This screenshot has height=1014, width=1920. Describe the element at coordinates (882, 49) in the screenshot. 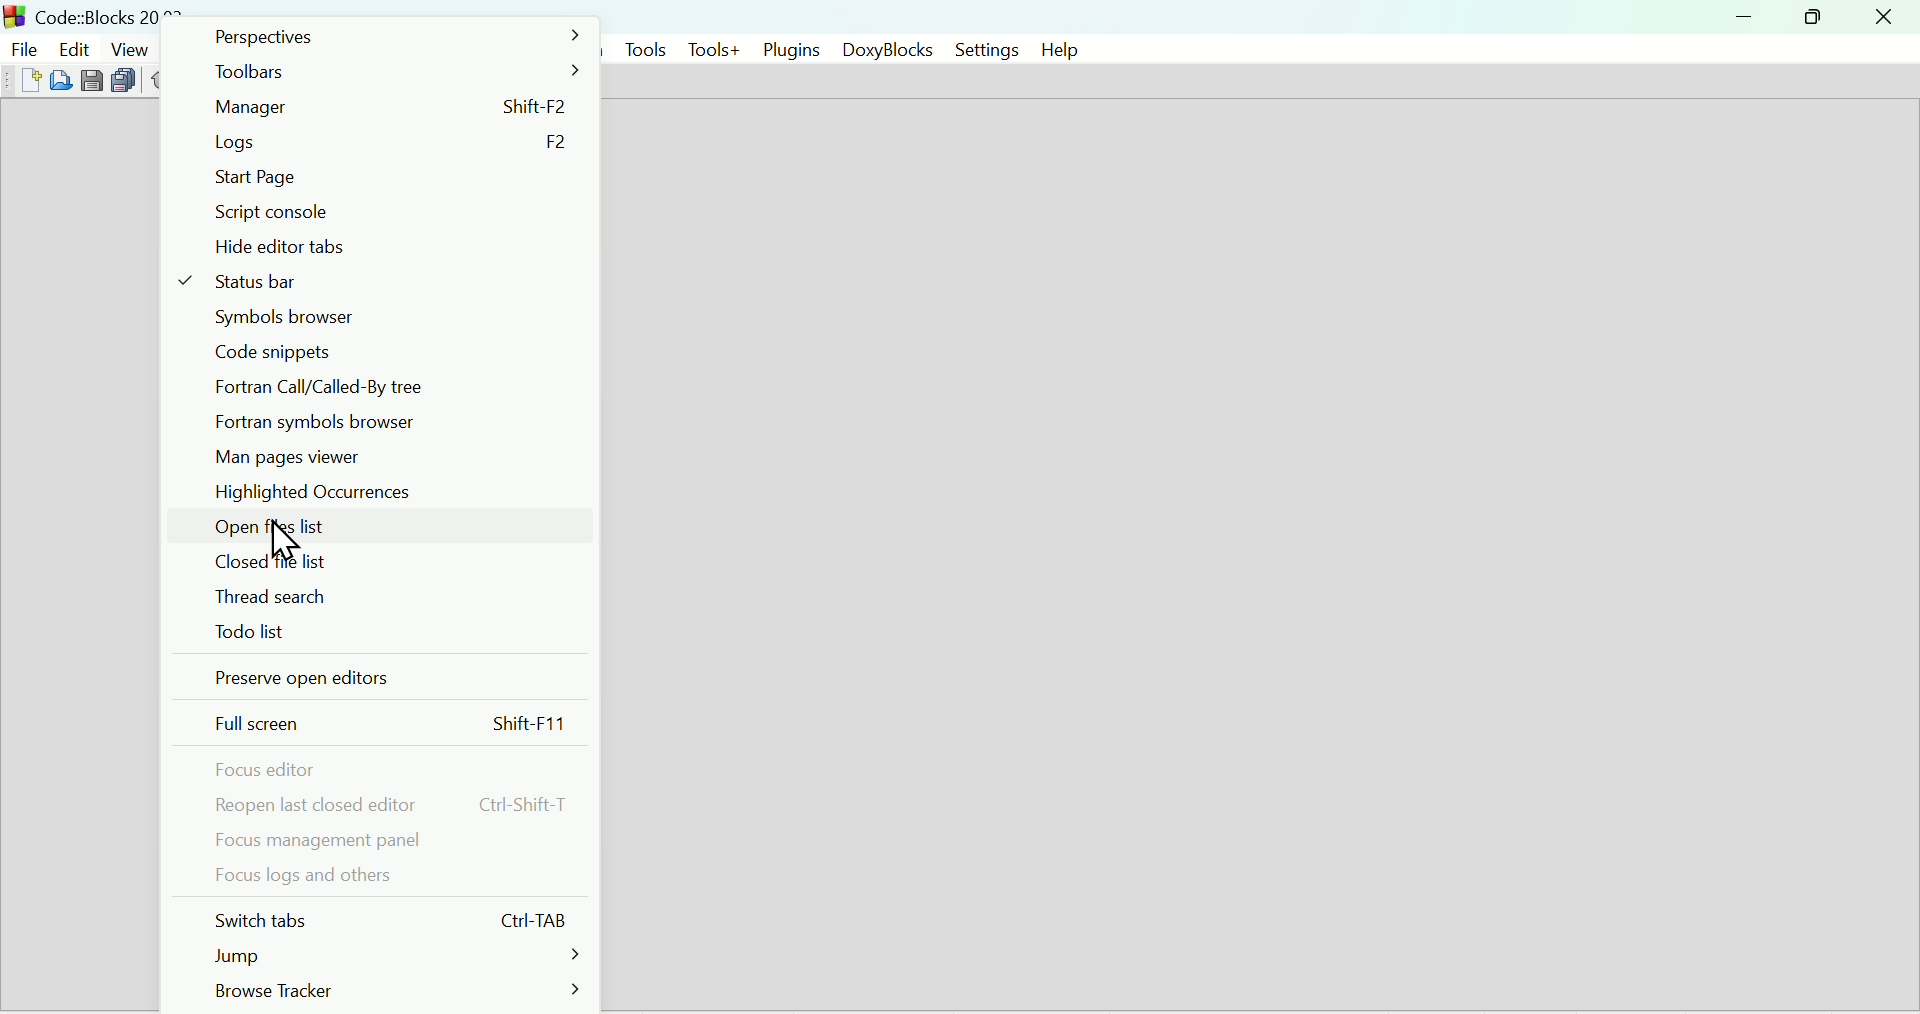

I see `DoxyBlocks` at that location.